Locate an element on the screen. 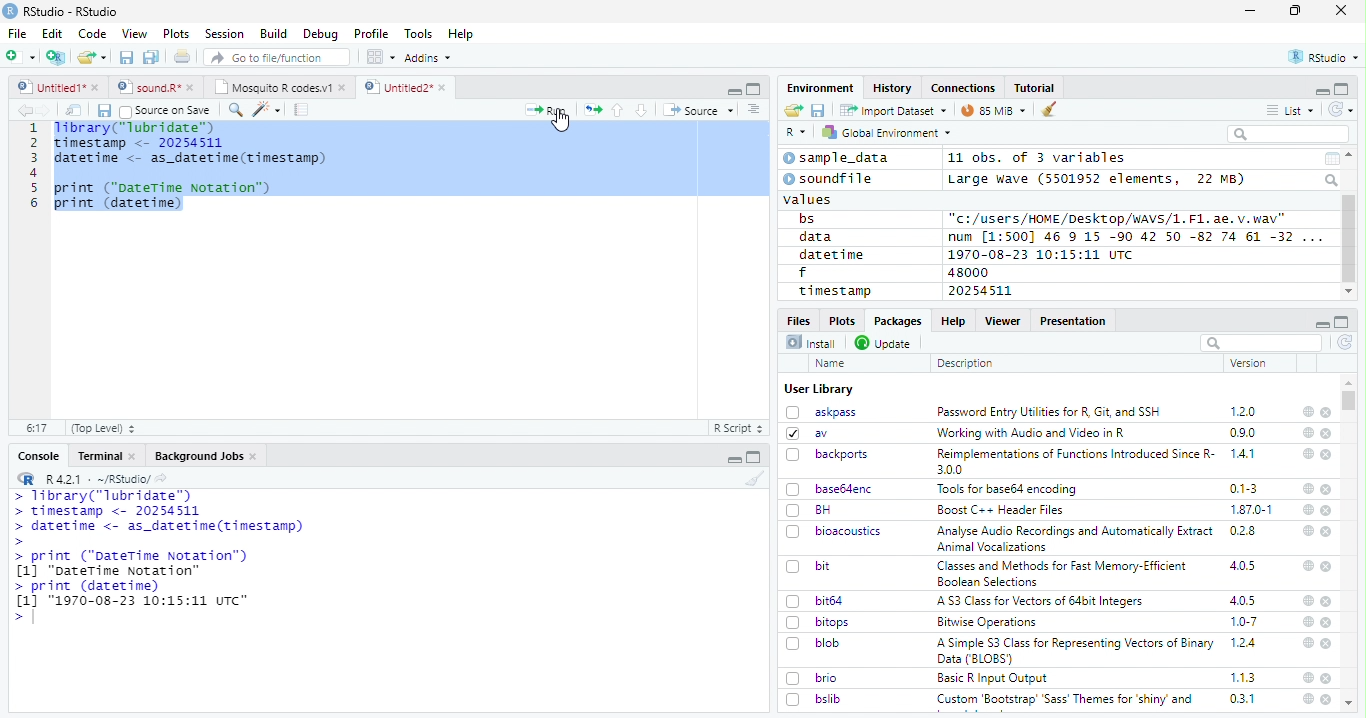 Image resolution: width=1366 pixels, height=718 pixels. Background Jobs is located at coordinates (206, 456).